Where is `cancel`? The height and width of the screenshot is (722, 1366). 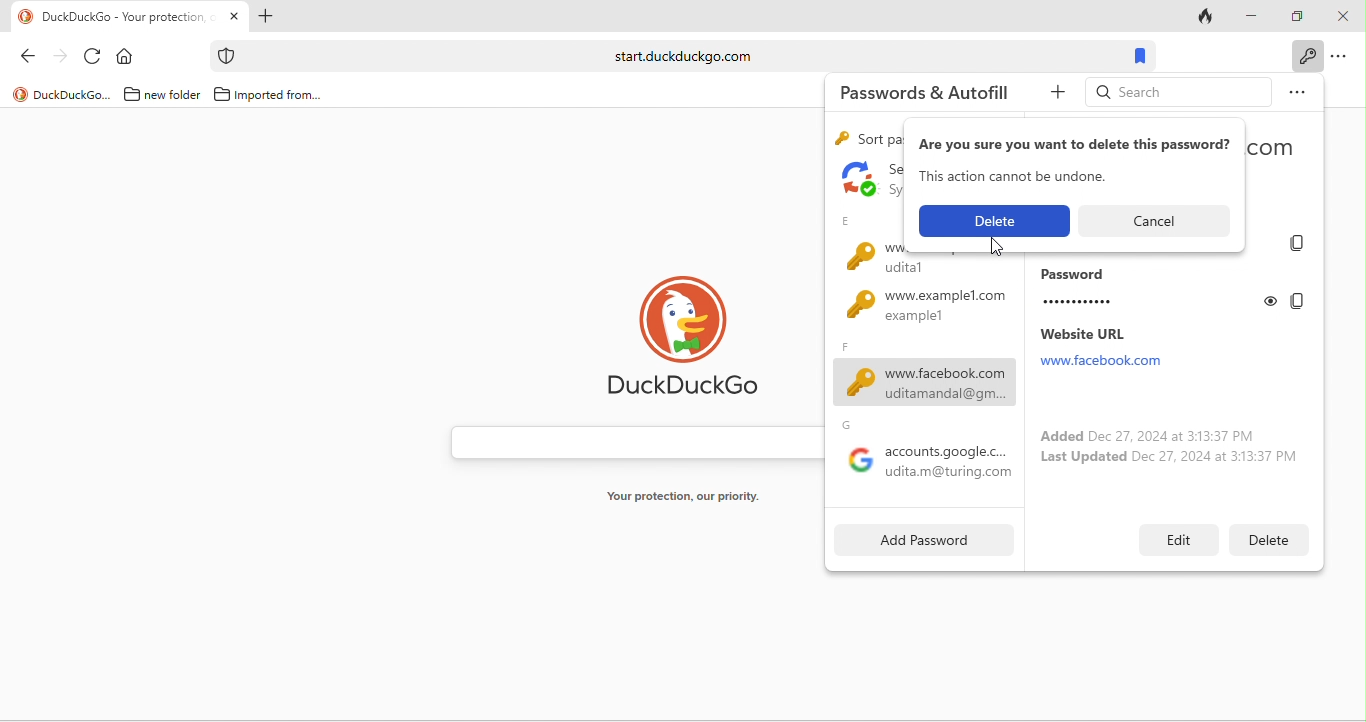 cancel is located at coordinates (1161, 219).